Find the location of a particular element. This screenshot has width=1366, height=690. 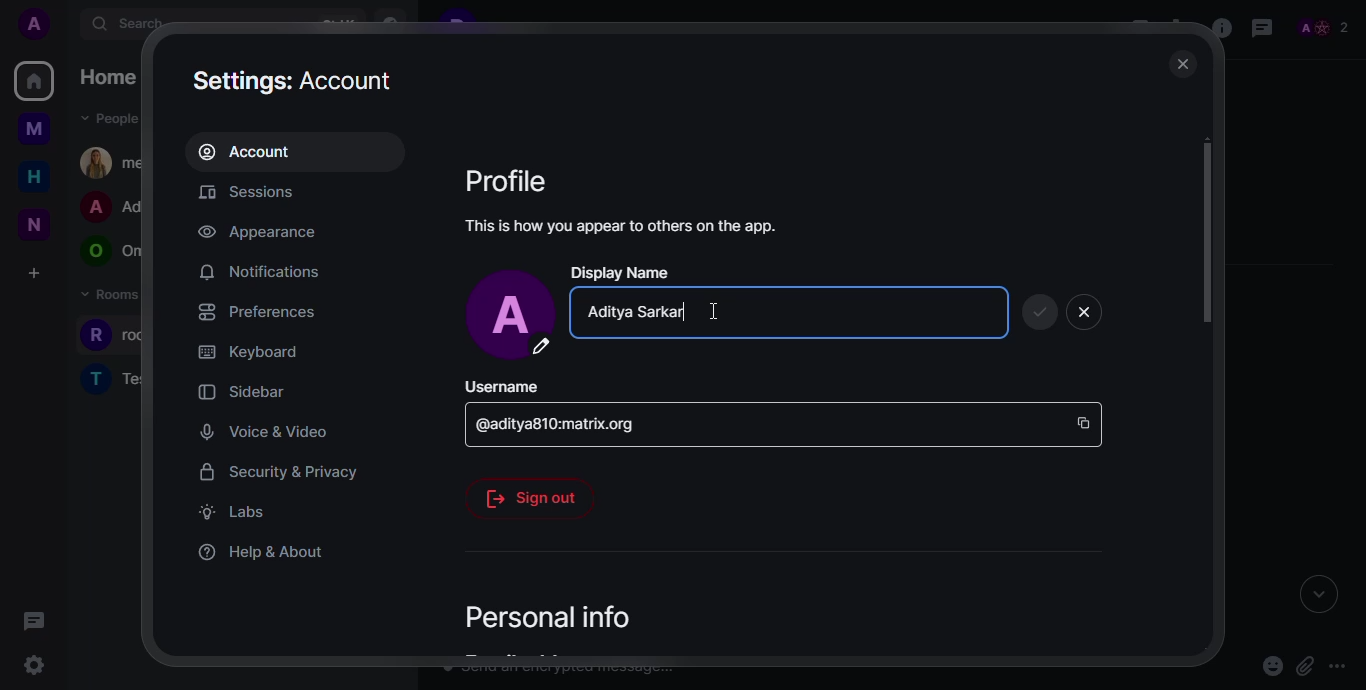

display name is located at coordinates (622, 272).